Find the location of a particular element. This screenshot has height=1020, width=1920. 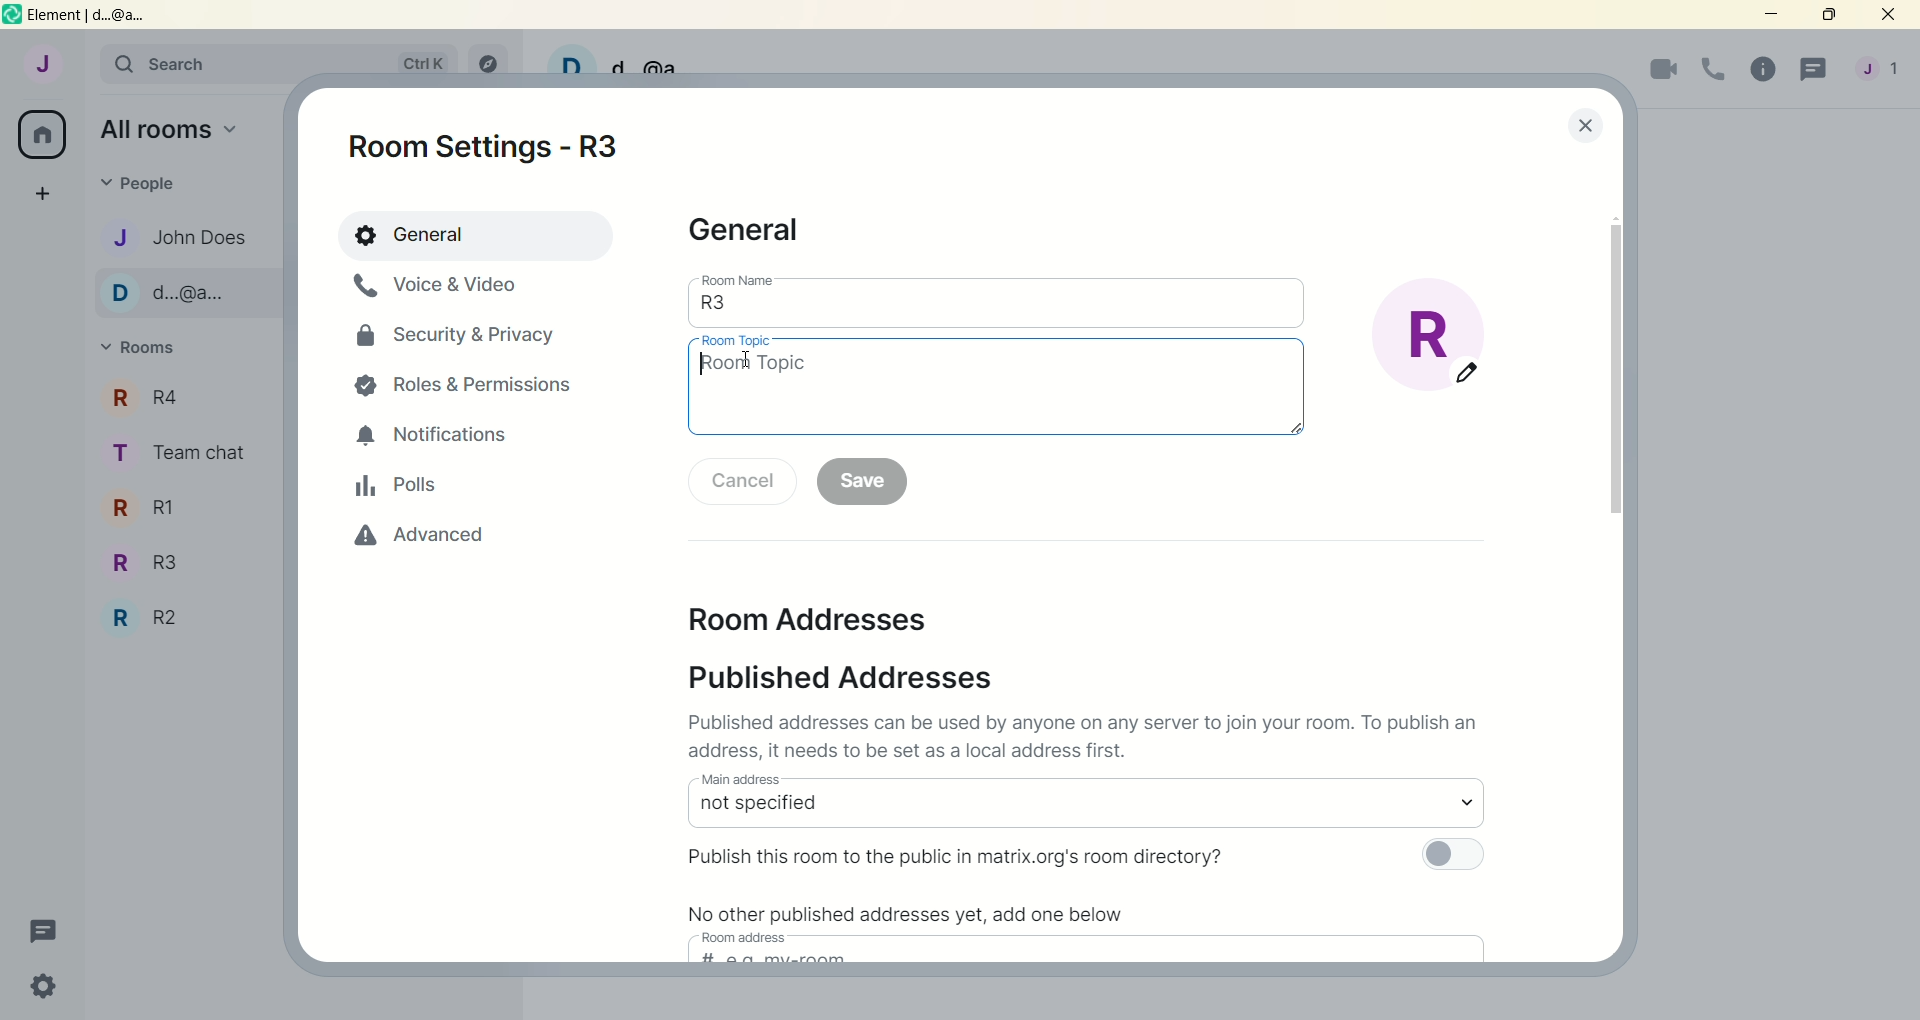

lose is located at coordinates (1591, 121).